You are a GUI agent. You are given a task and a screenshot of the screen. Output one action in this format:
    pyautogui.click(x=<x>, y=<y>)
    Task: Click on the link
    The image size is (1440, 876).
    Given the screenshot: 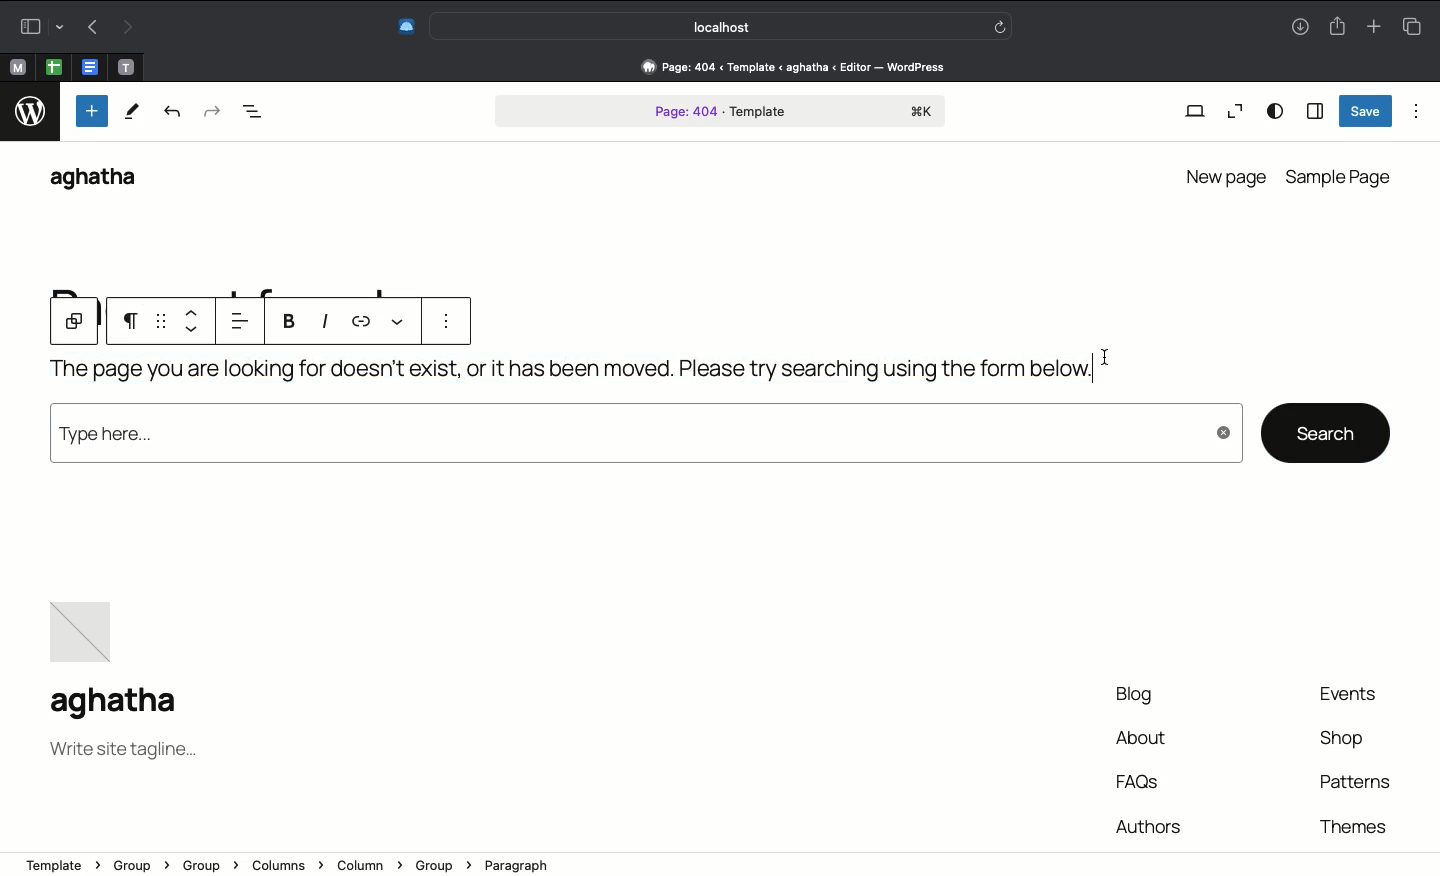 What is the action you would take?
    pyautogui.click(x=366, y=317)
    